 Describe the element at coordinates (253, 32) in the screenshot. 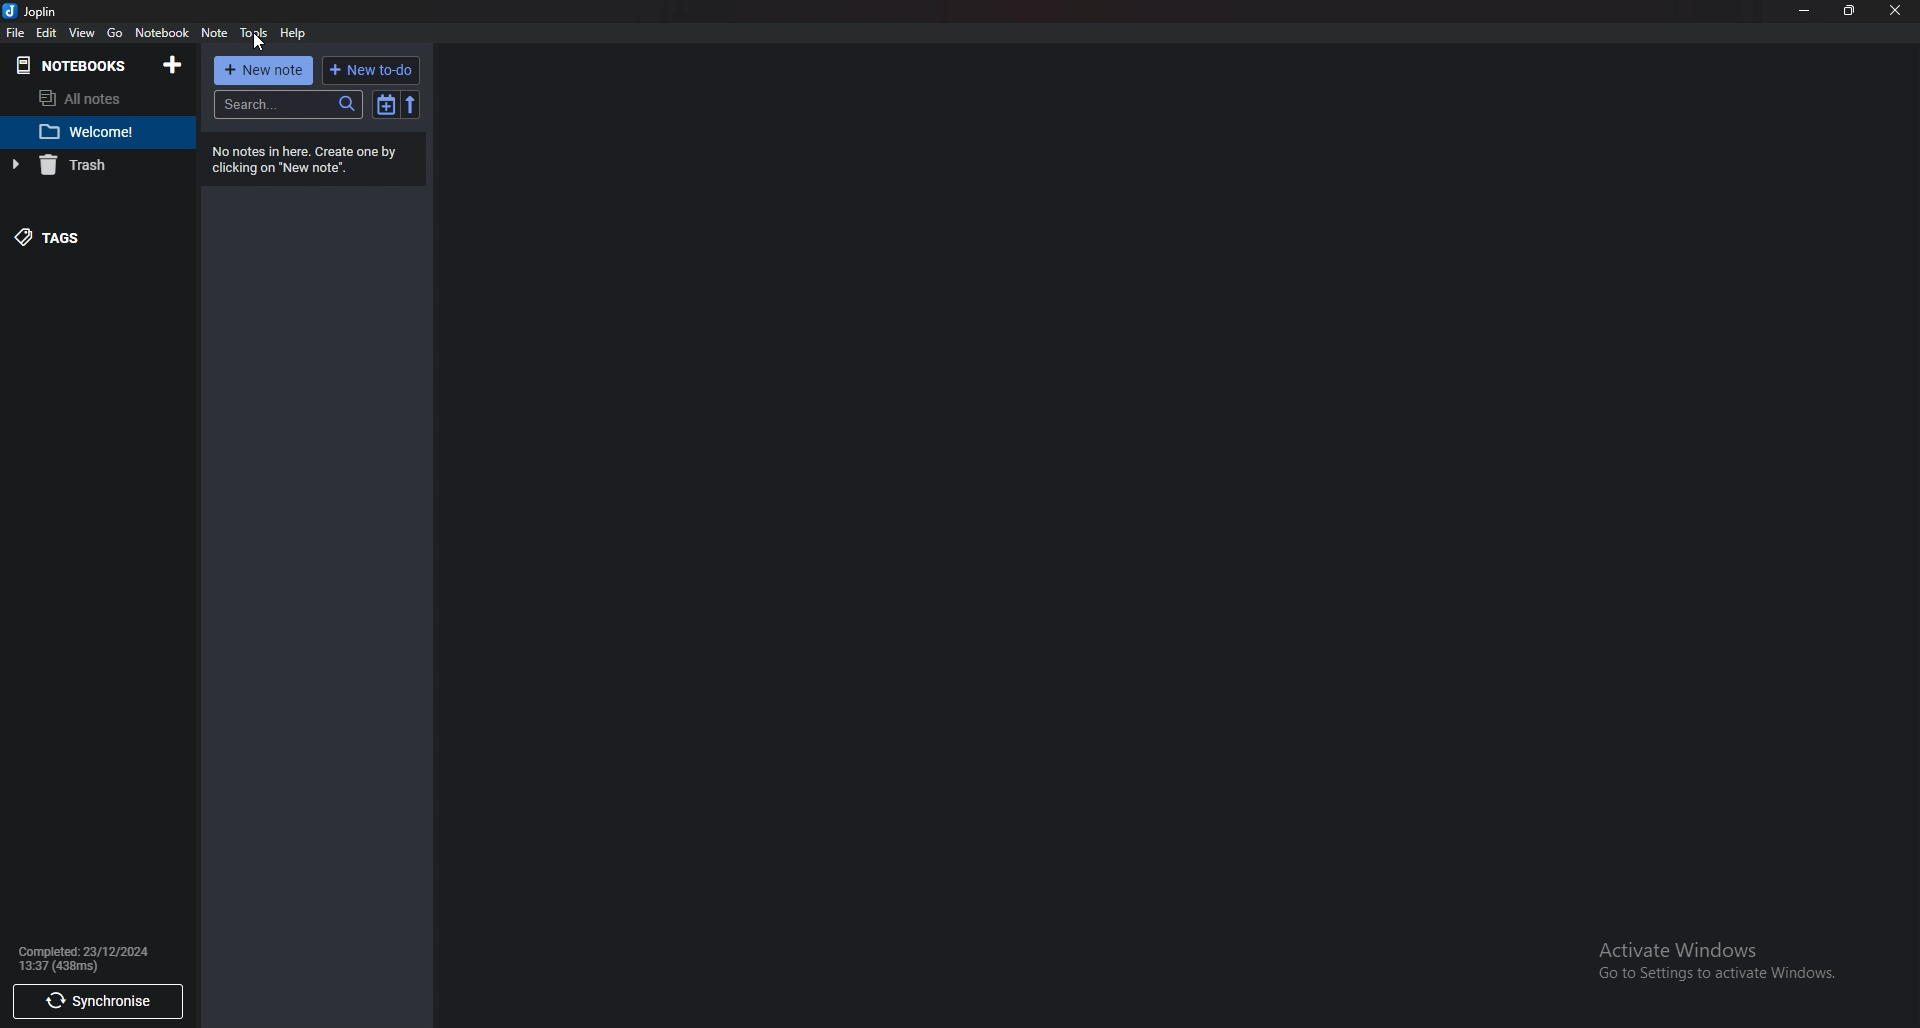

I see `Tools` at that location.